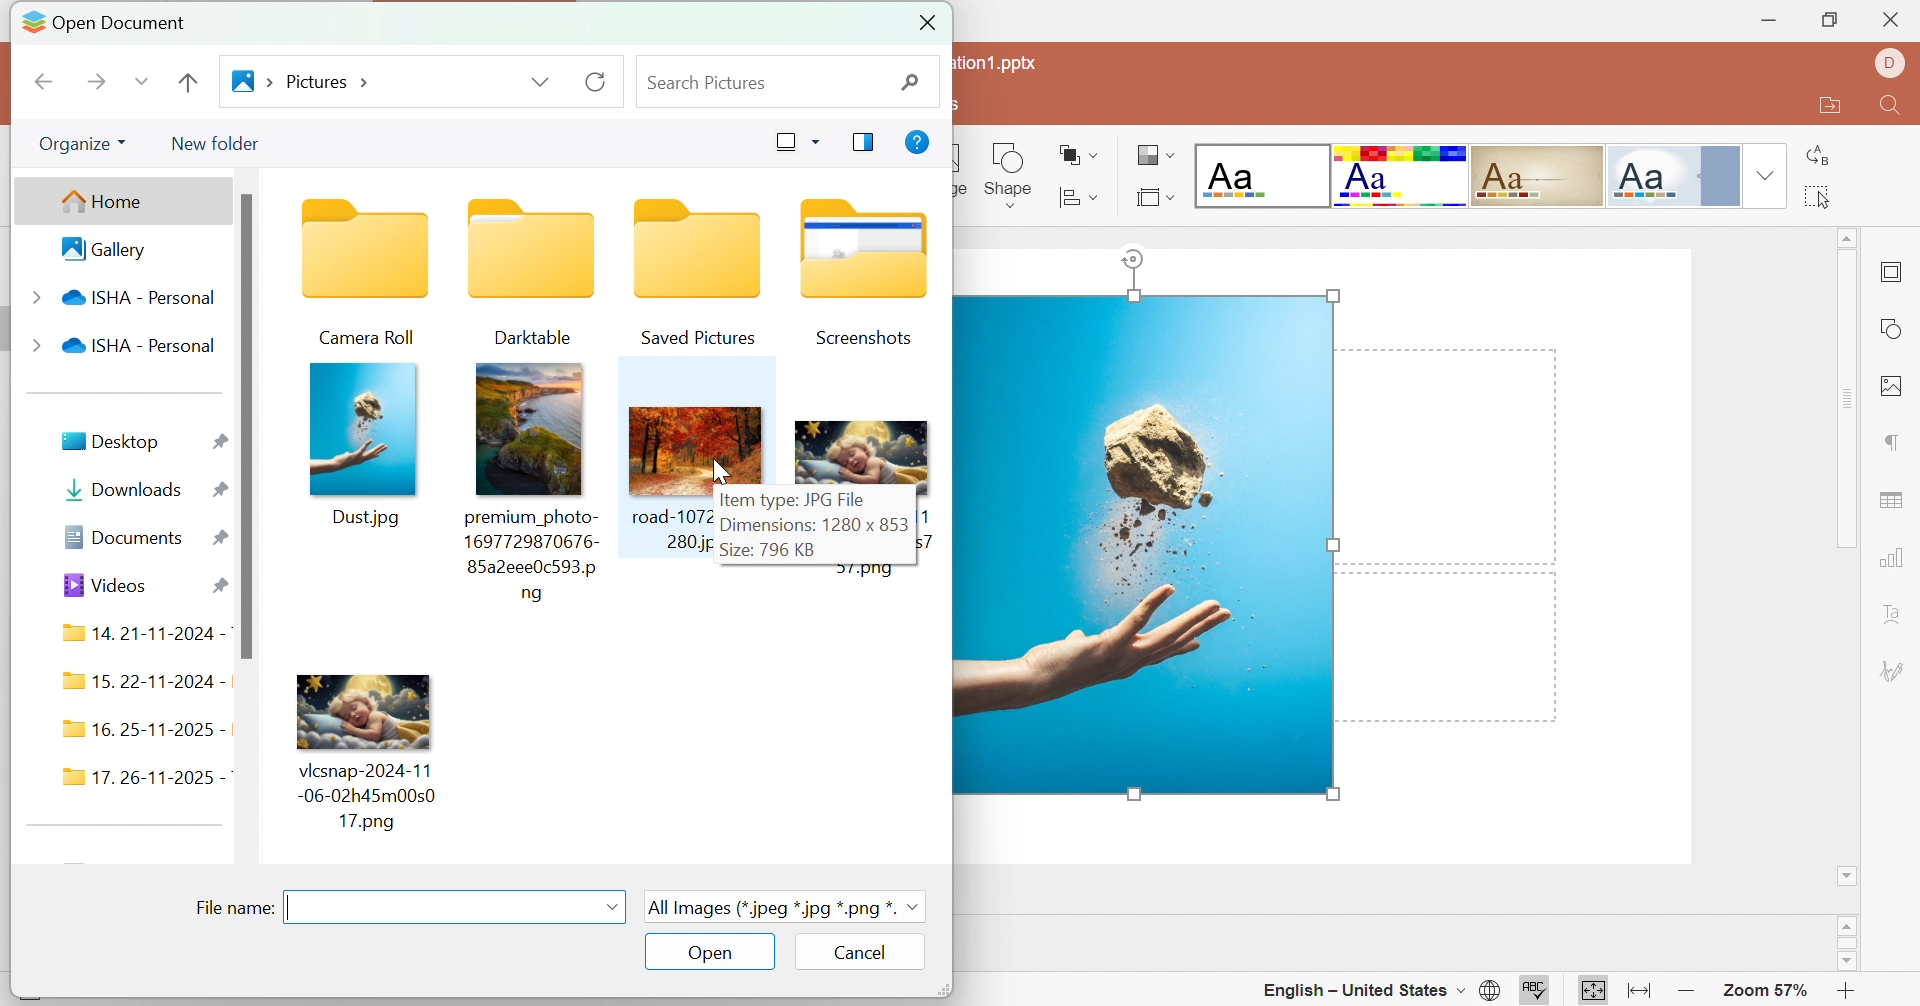 The height and width of the screenshot is (1006, 1920). Describe the element at coordinates (1833, 19) in the screenshot. I see `Restore Down` at that location.